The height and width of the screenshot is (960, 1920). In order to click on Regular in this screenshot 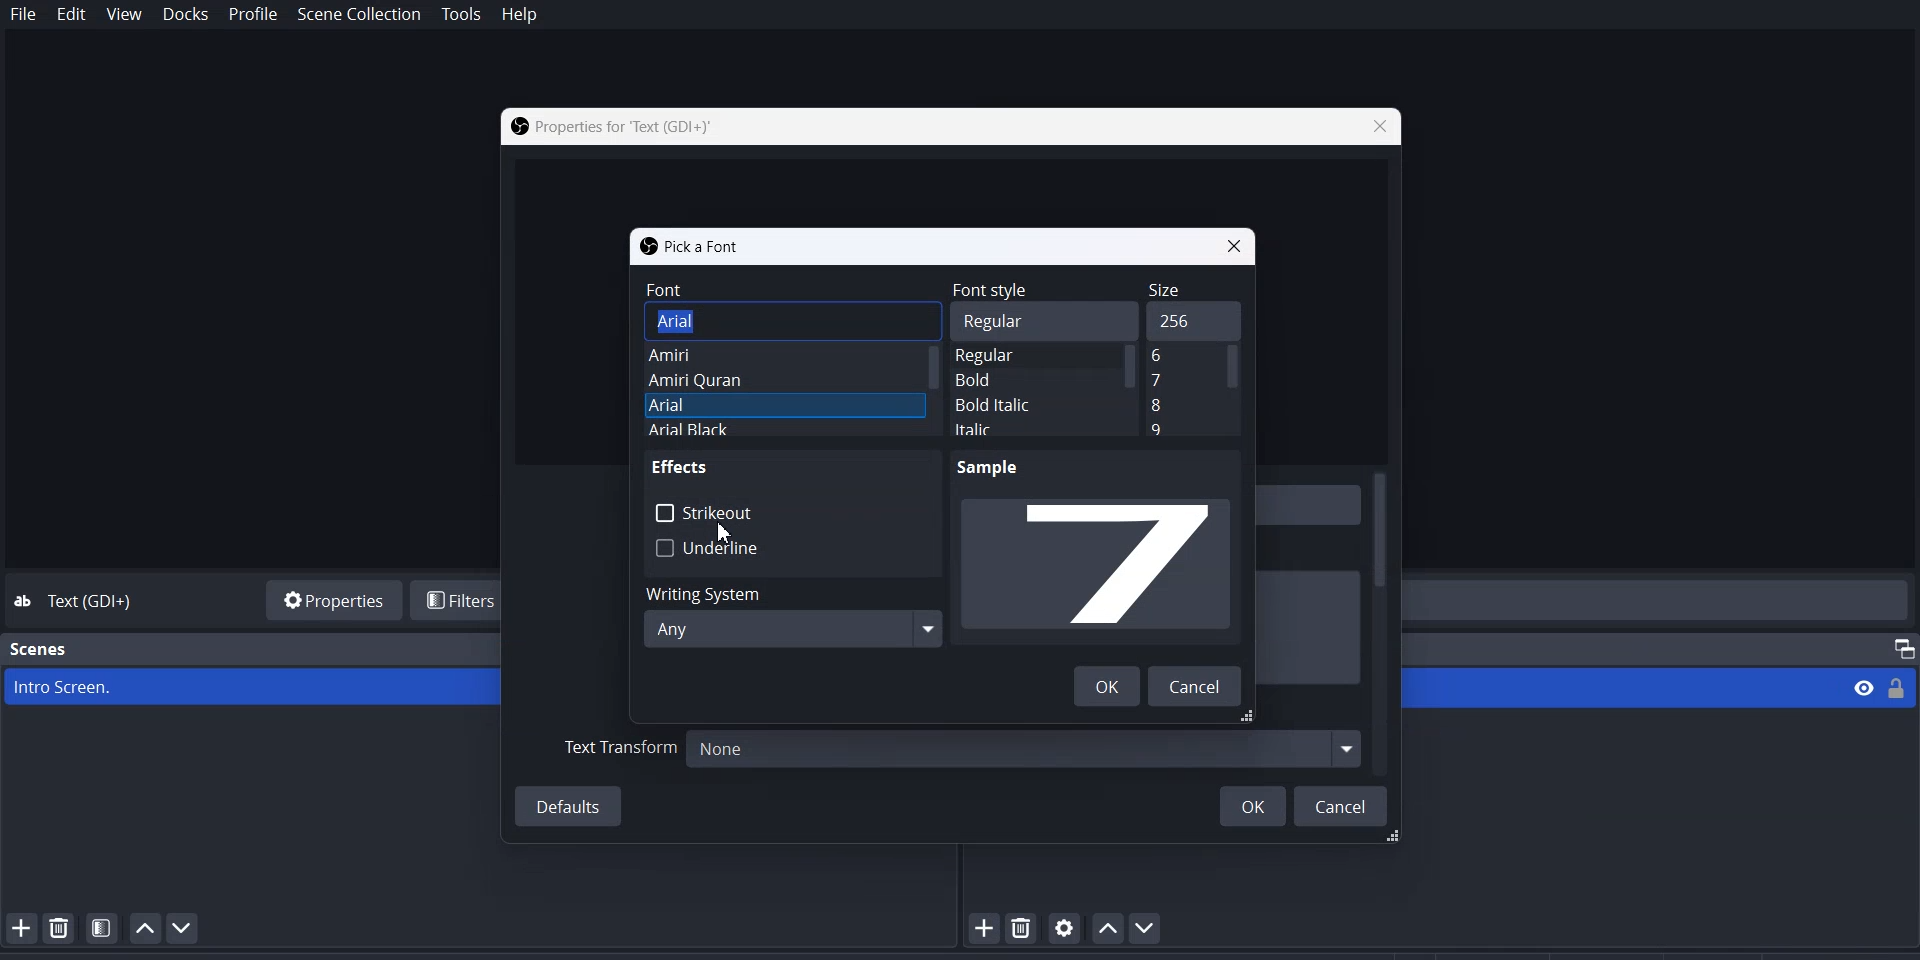, I will do `click(1008, 357)`.